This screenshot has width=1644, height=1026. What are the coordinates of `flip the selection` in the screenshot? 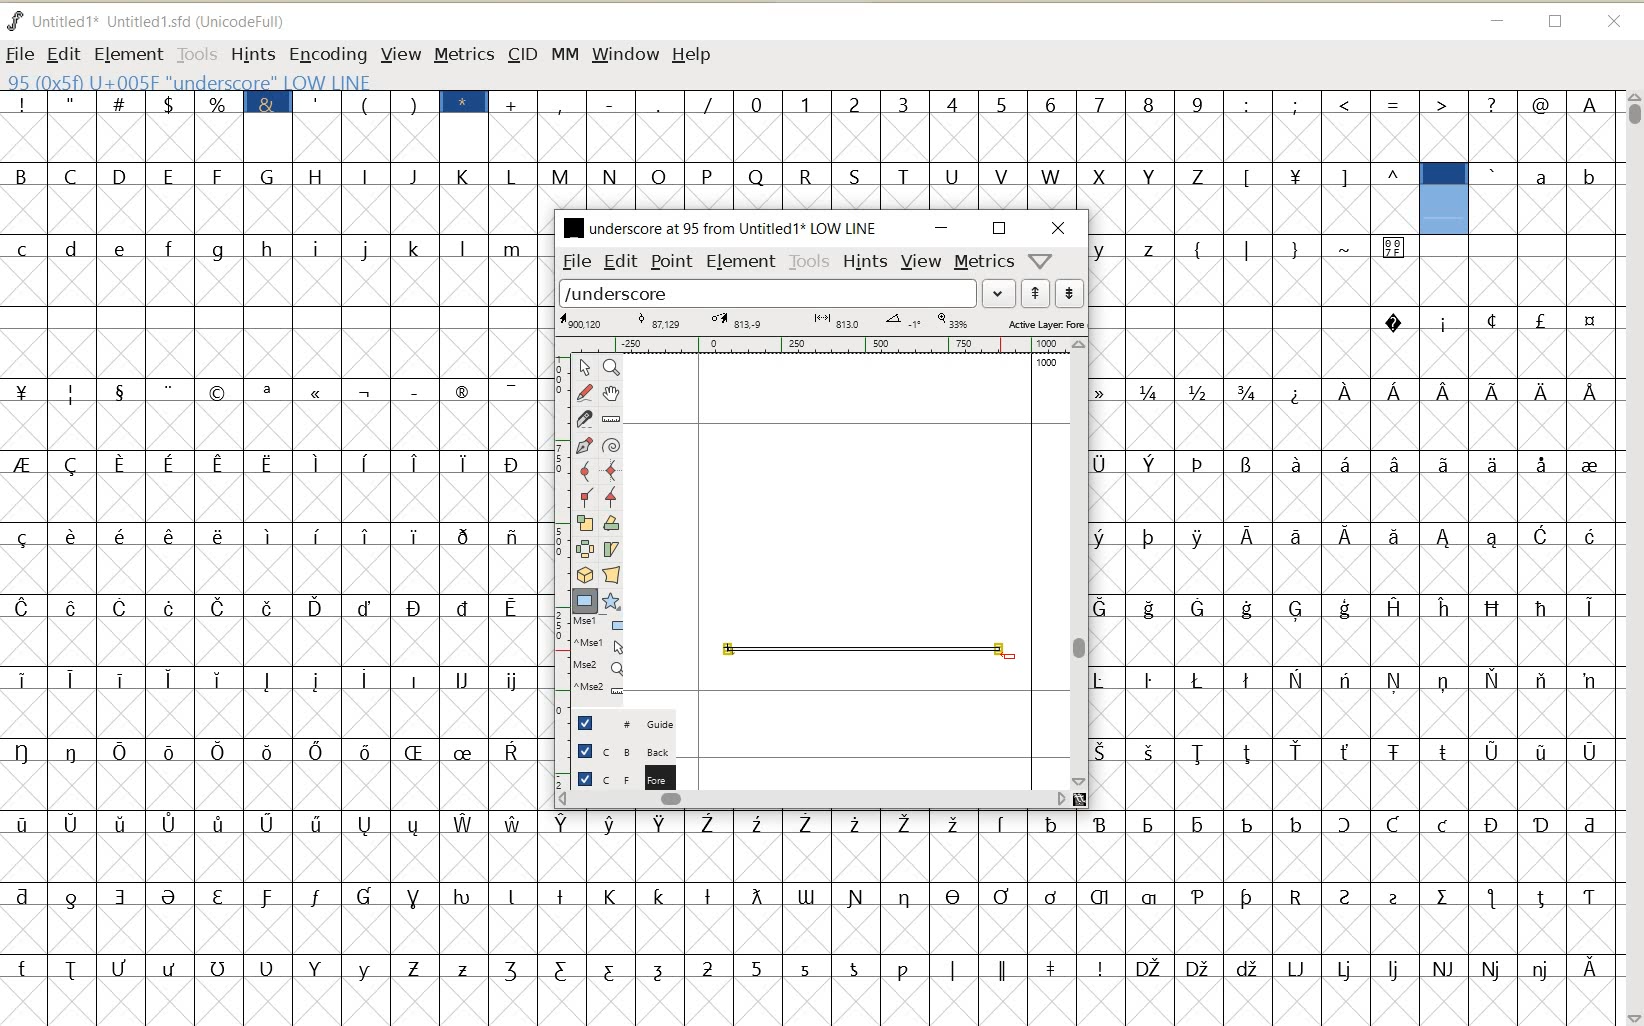 It's located at (584, 548).